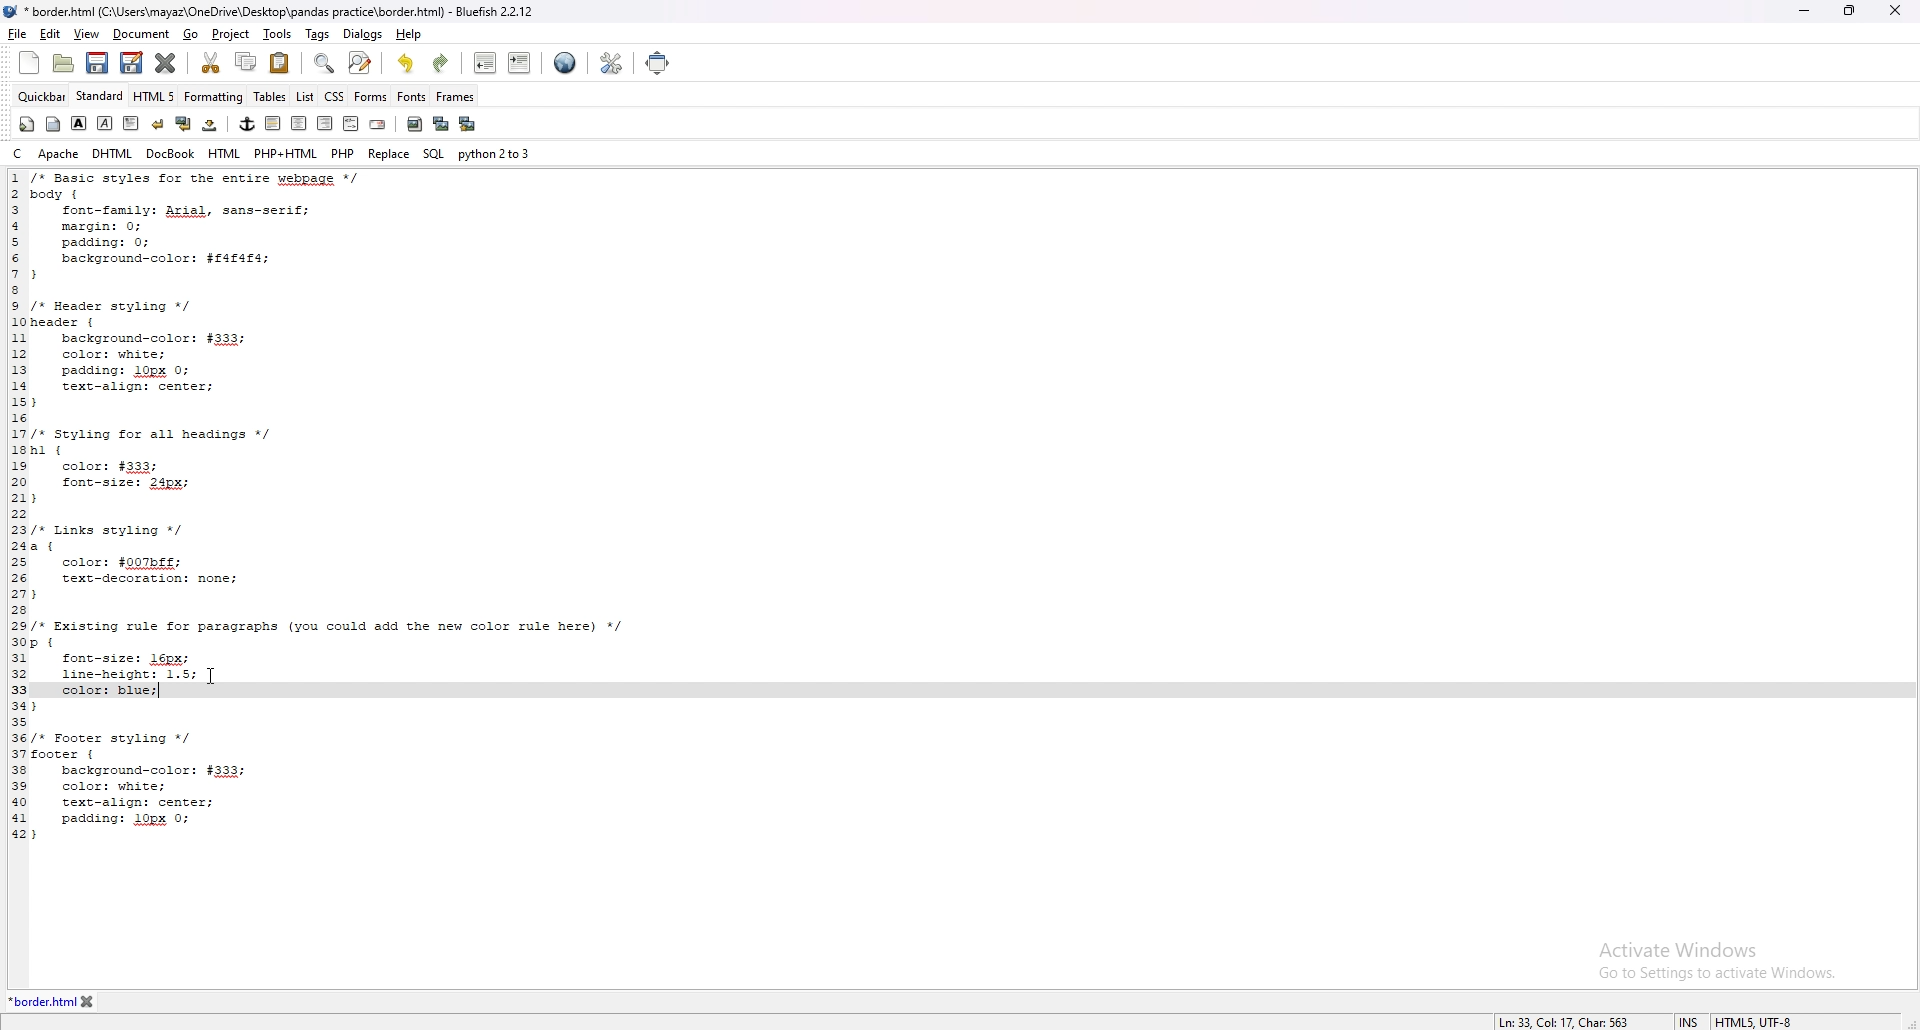  What do you see at coordinates (415, 124) in the screenshot?
I see `insert image` at bounding box center [415, 124].